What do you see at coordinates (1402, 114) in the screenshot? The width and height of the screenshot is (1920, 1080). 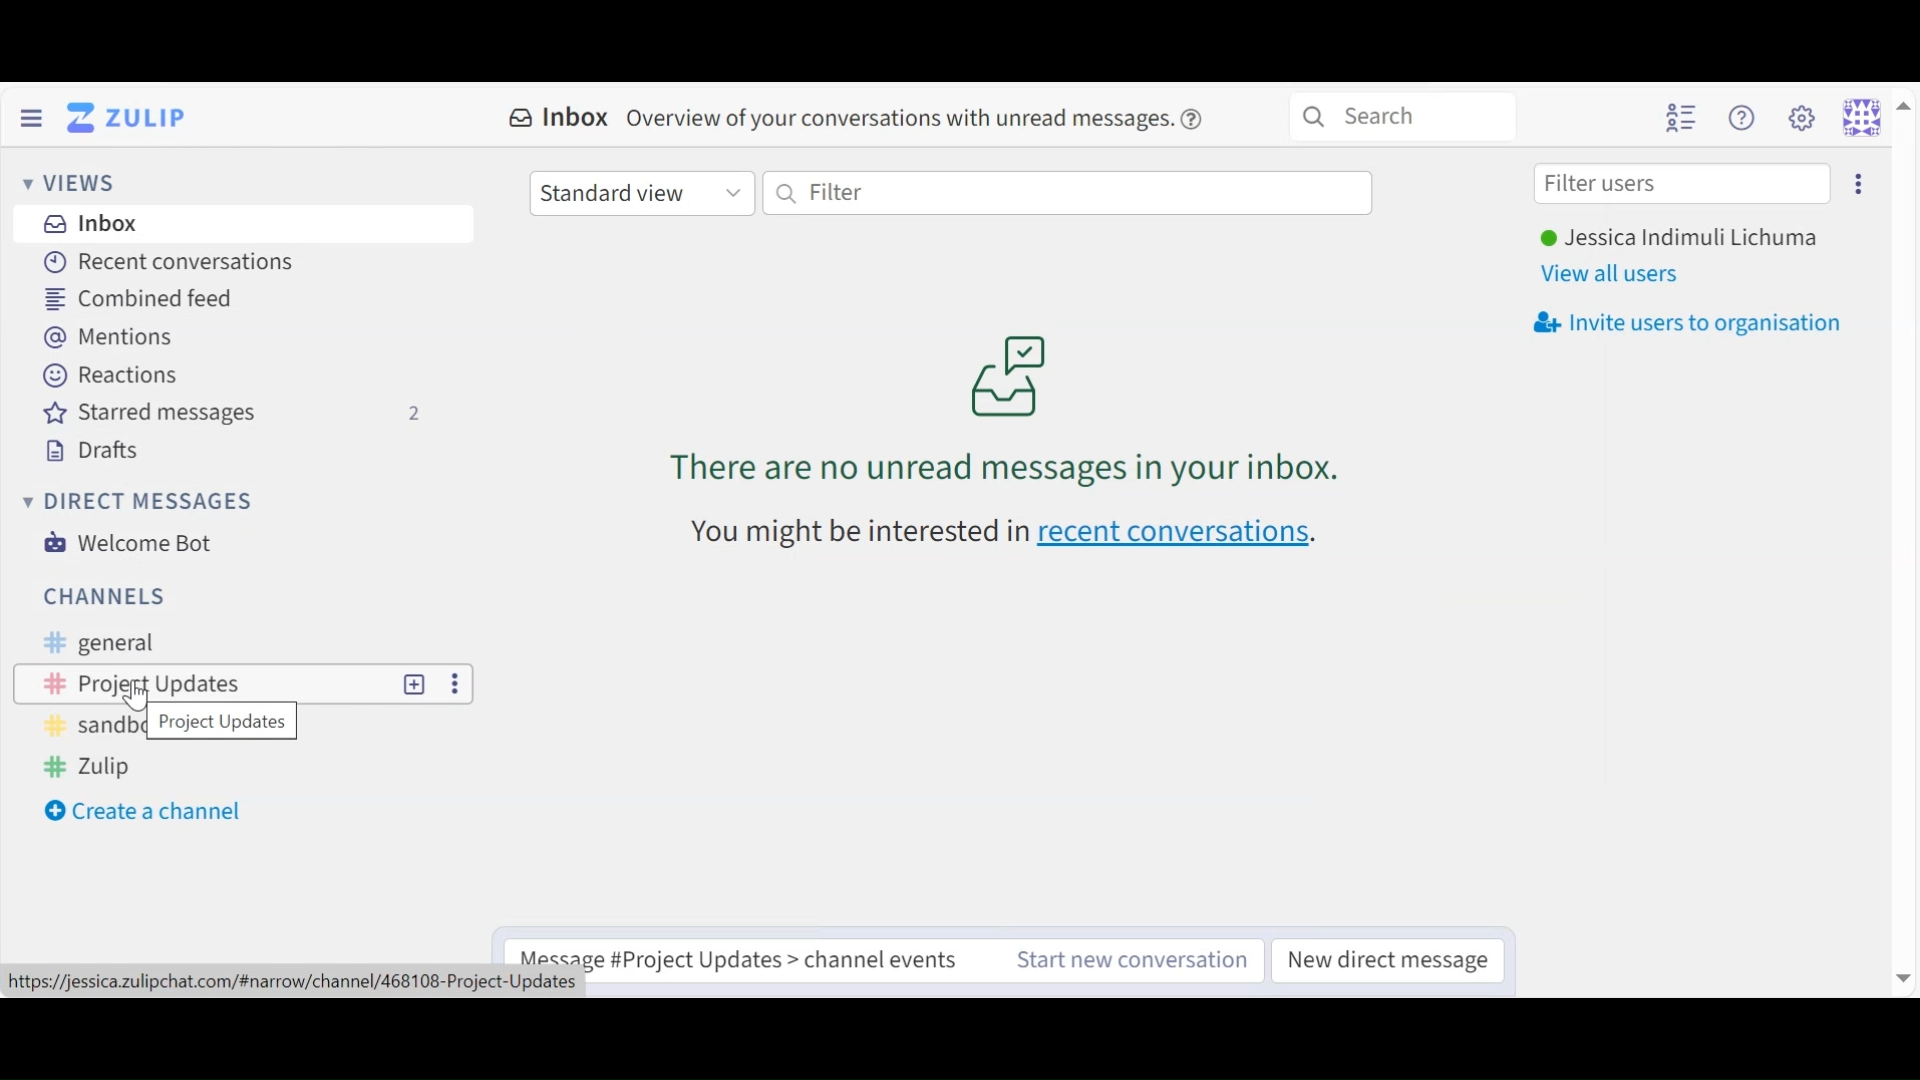 I see `Search` at bounding box center [1402, 114].